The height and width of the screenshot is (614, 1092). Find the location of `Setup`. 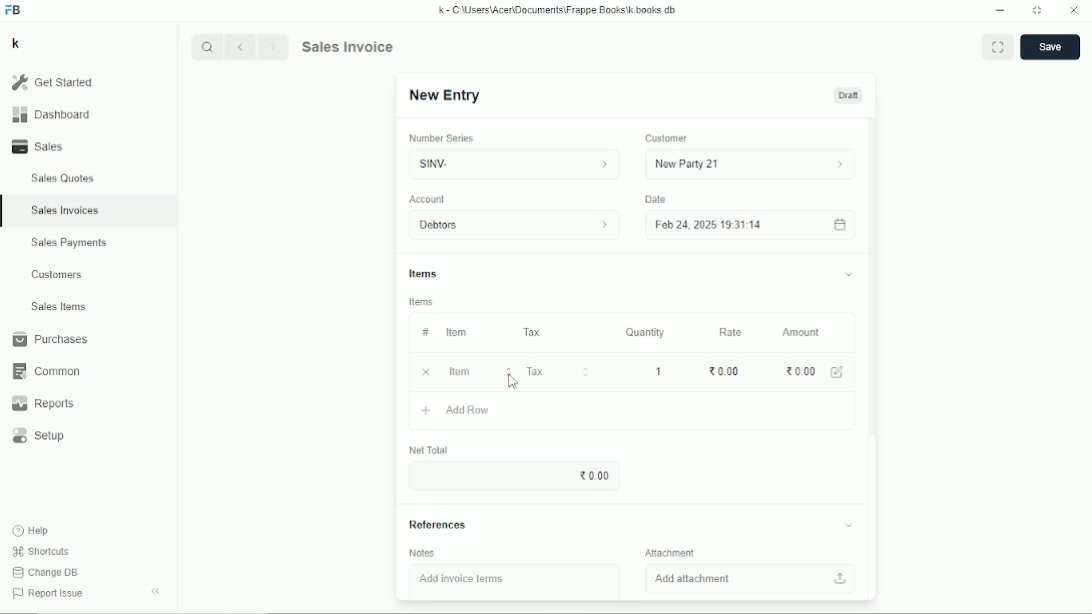

Setup is located at coordinates (41, 436).